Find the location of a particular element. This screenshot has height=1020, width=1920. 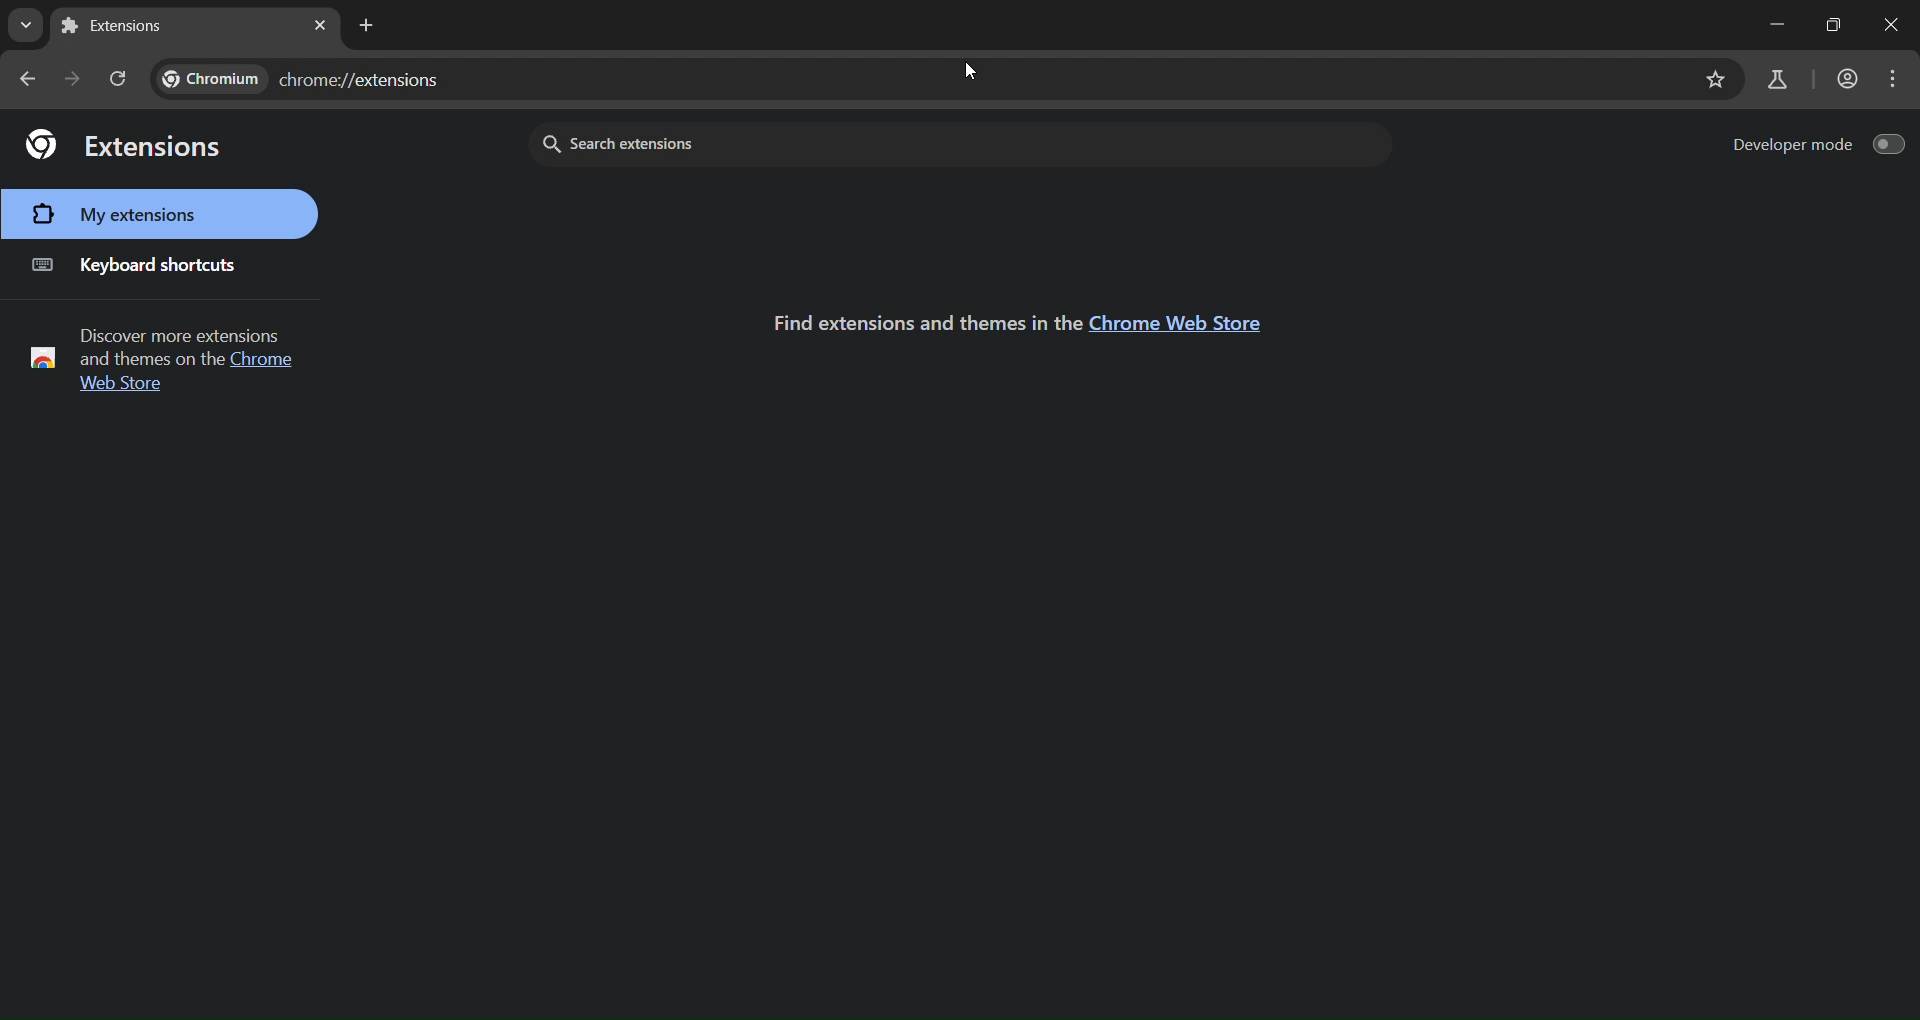

icon is located at coordinates (41, 357).